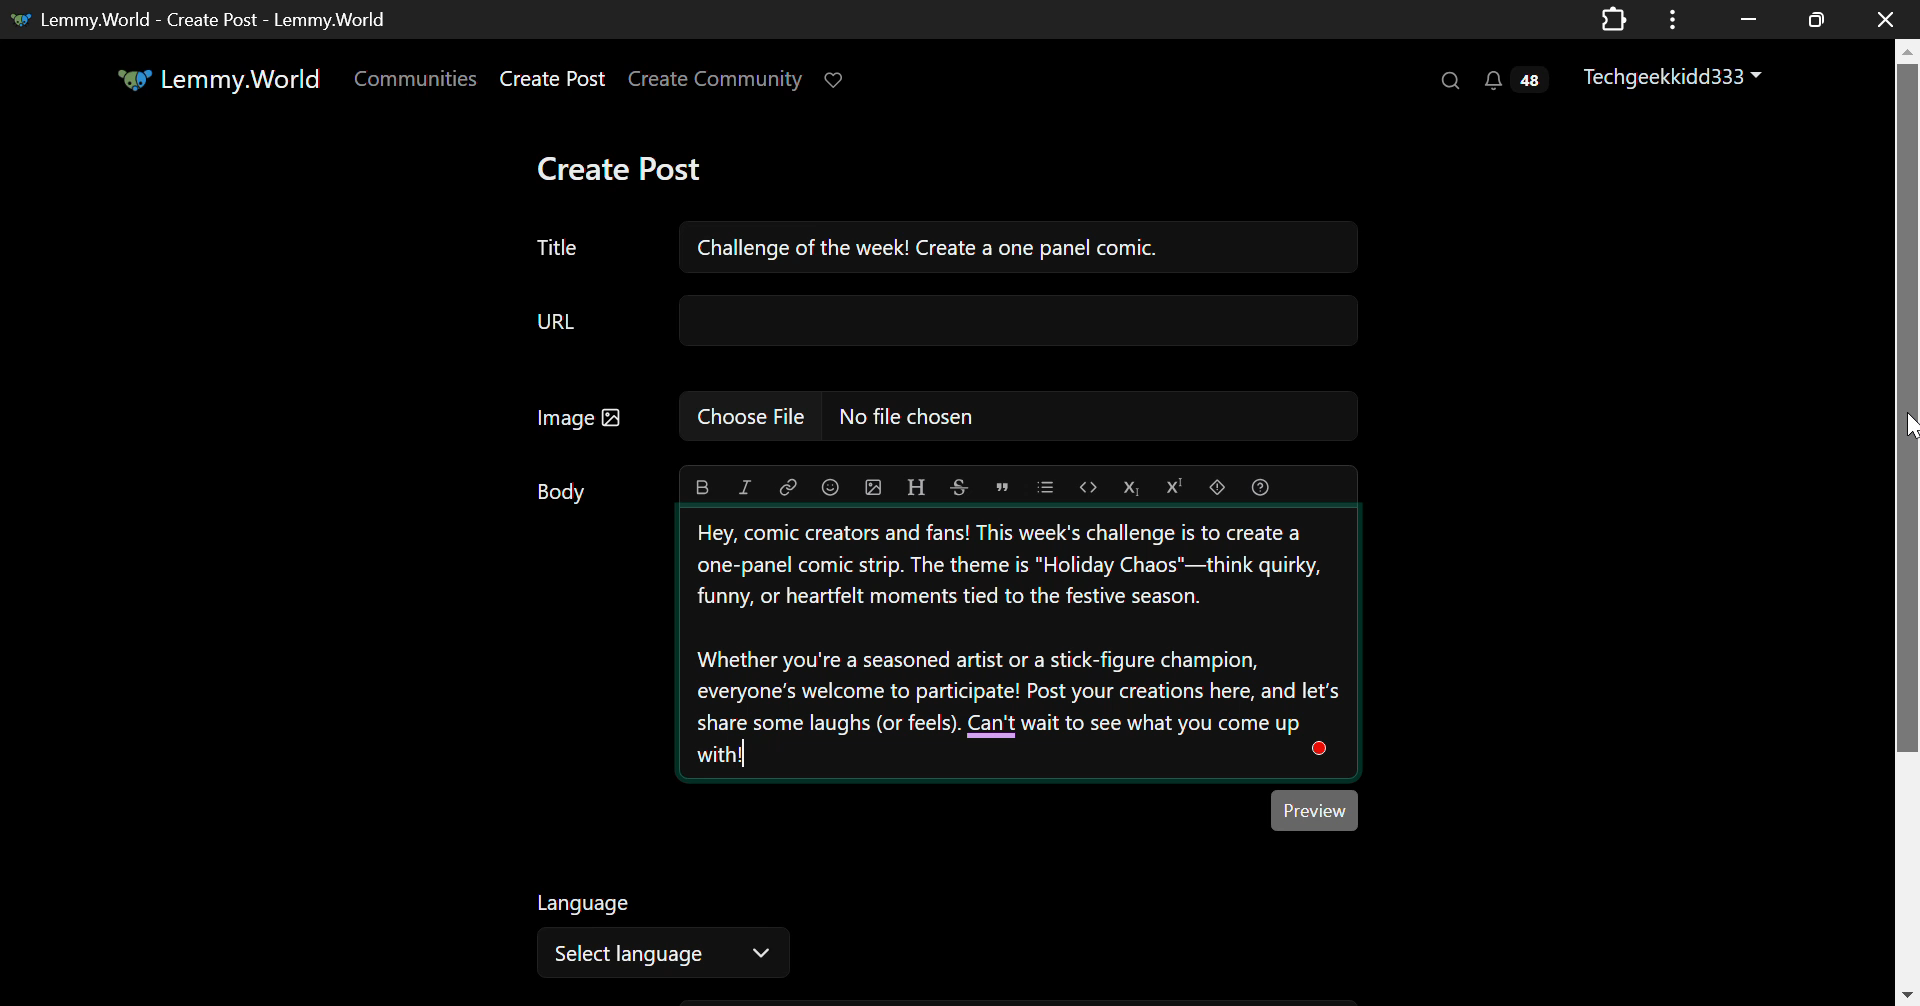  I want to click on Options Menu, so click(1669, 18).